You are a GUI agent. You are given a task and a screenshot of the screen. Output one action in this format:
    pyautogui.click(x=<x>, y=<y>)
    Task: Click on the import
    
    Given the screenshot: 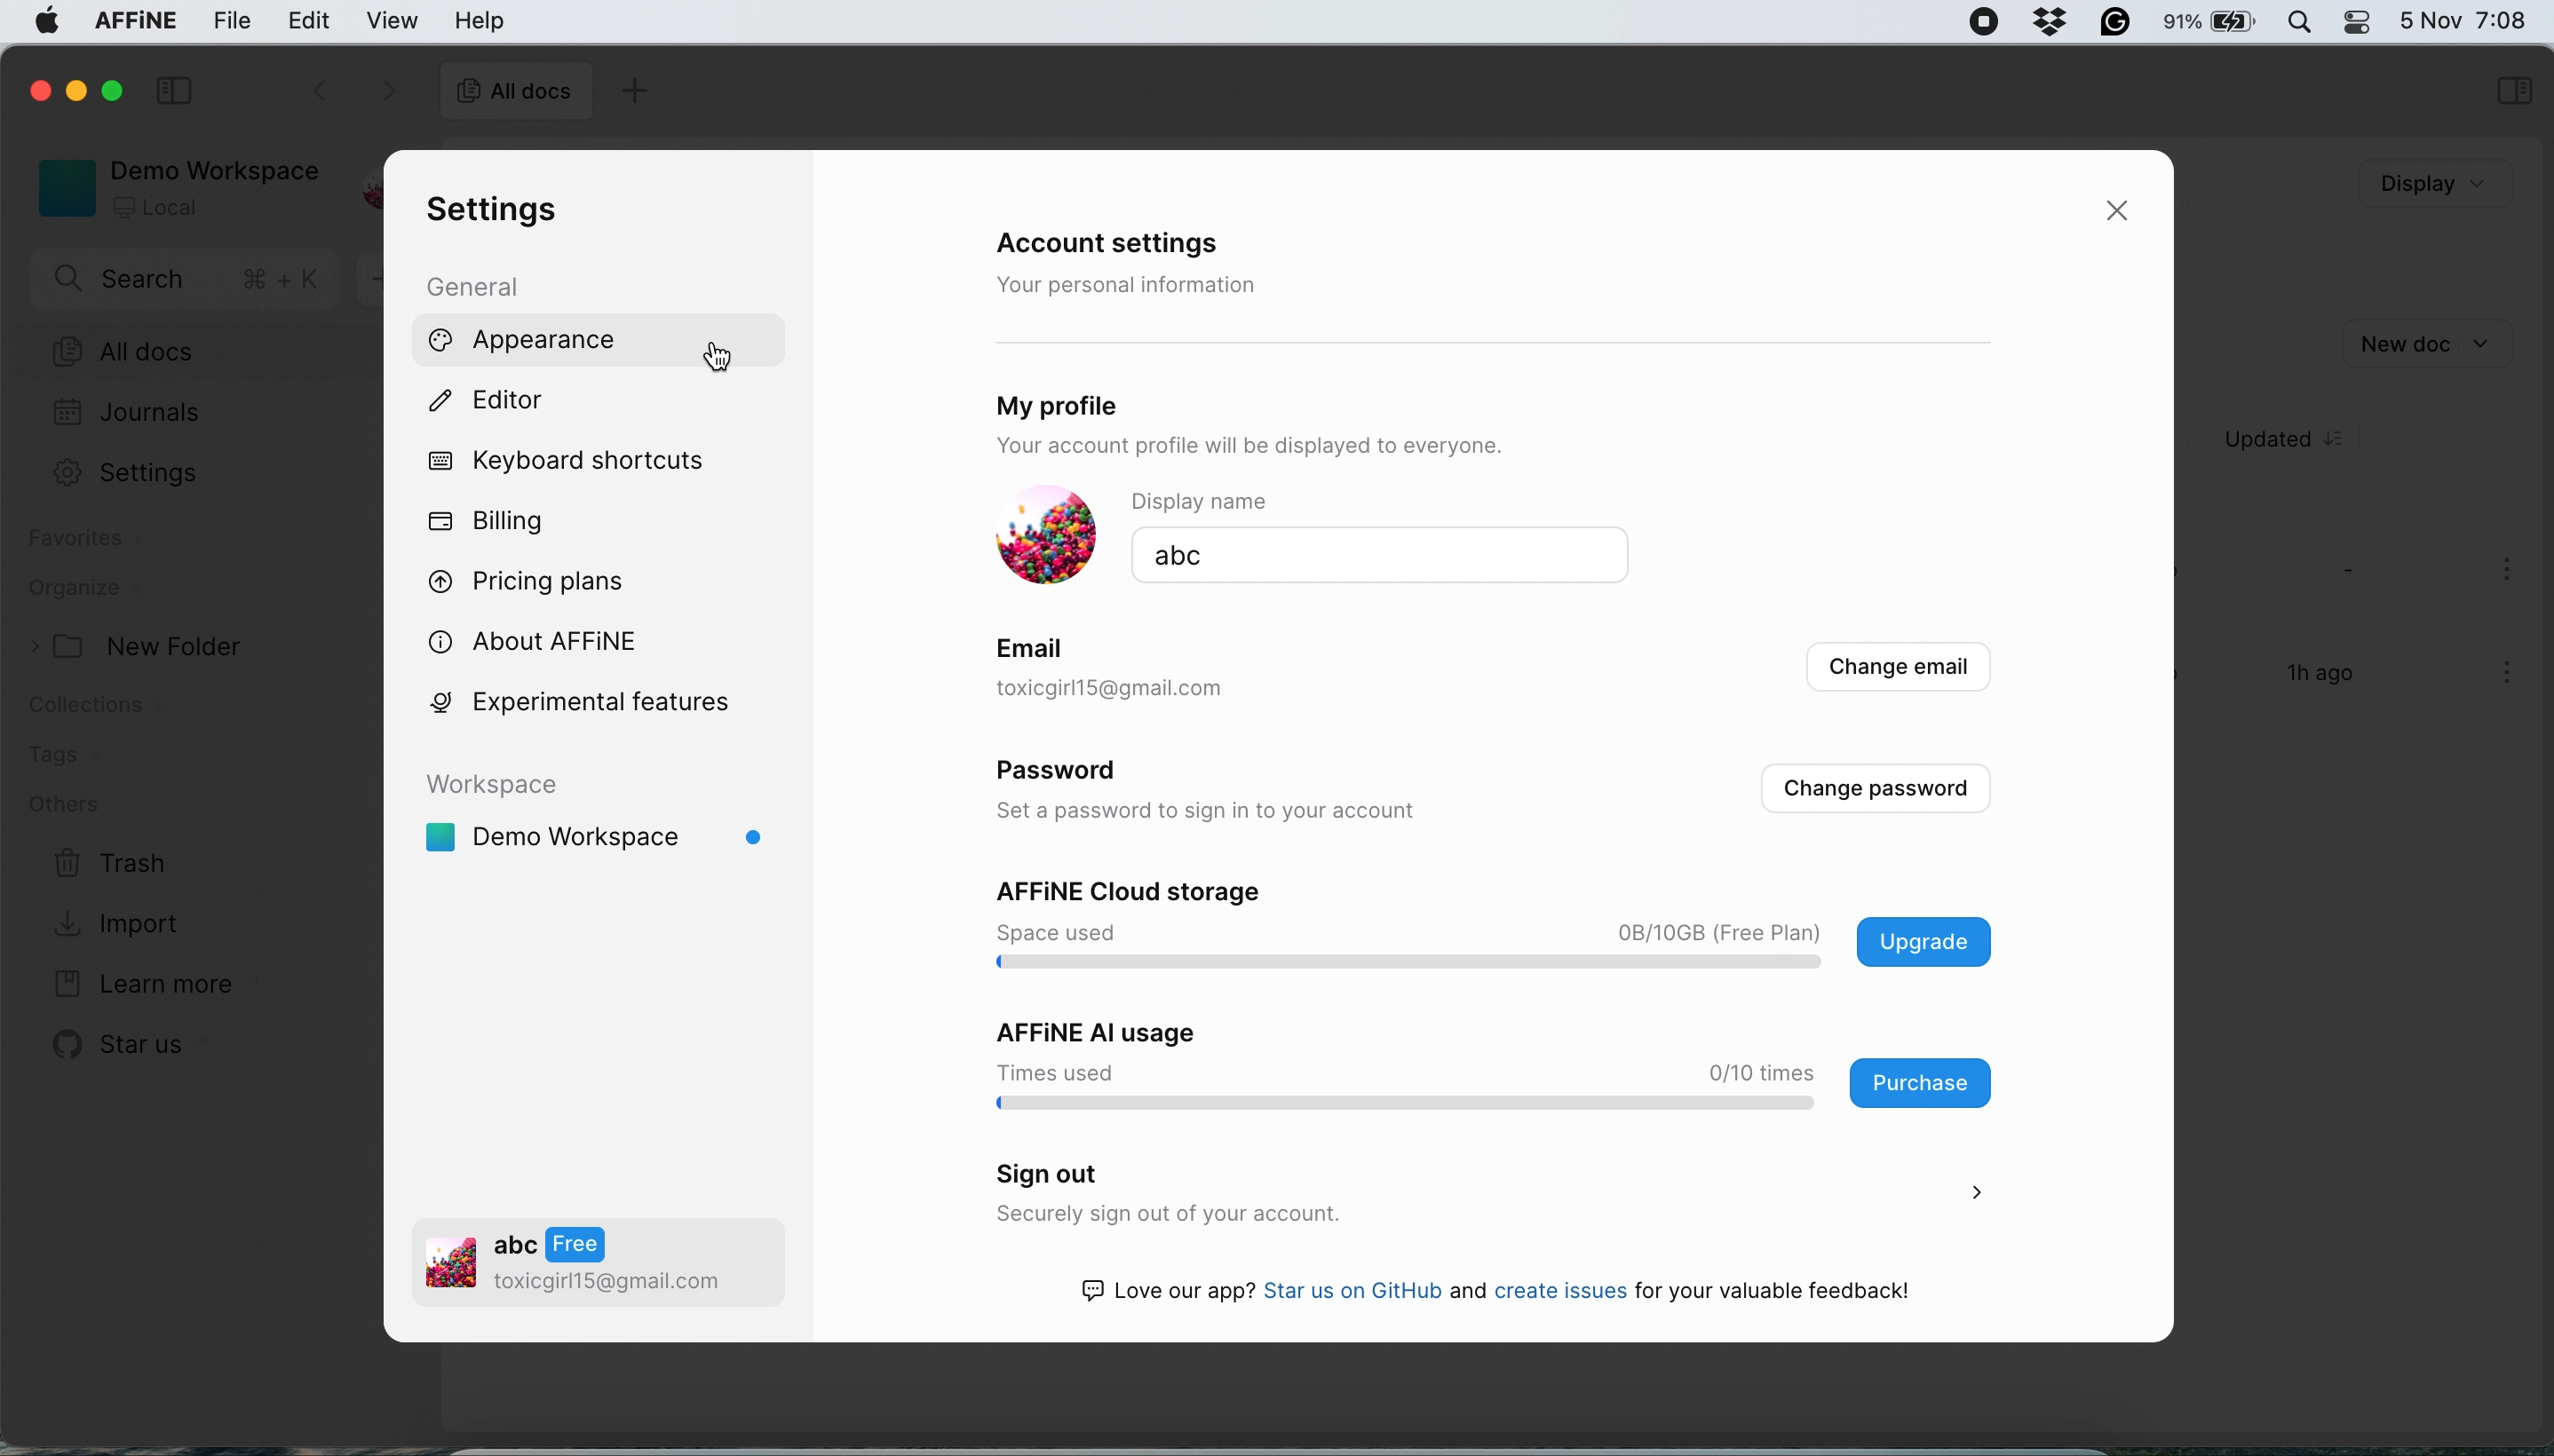 What is the action you would take?
    pyautogui.click(x=133, y=926)
    